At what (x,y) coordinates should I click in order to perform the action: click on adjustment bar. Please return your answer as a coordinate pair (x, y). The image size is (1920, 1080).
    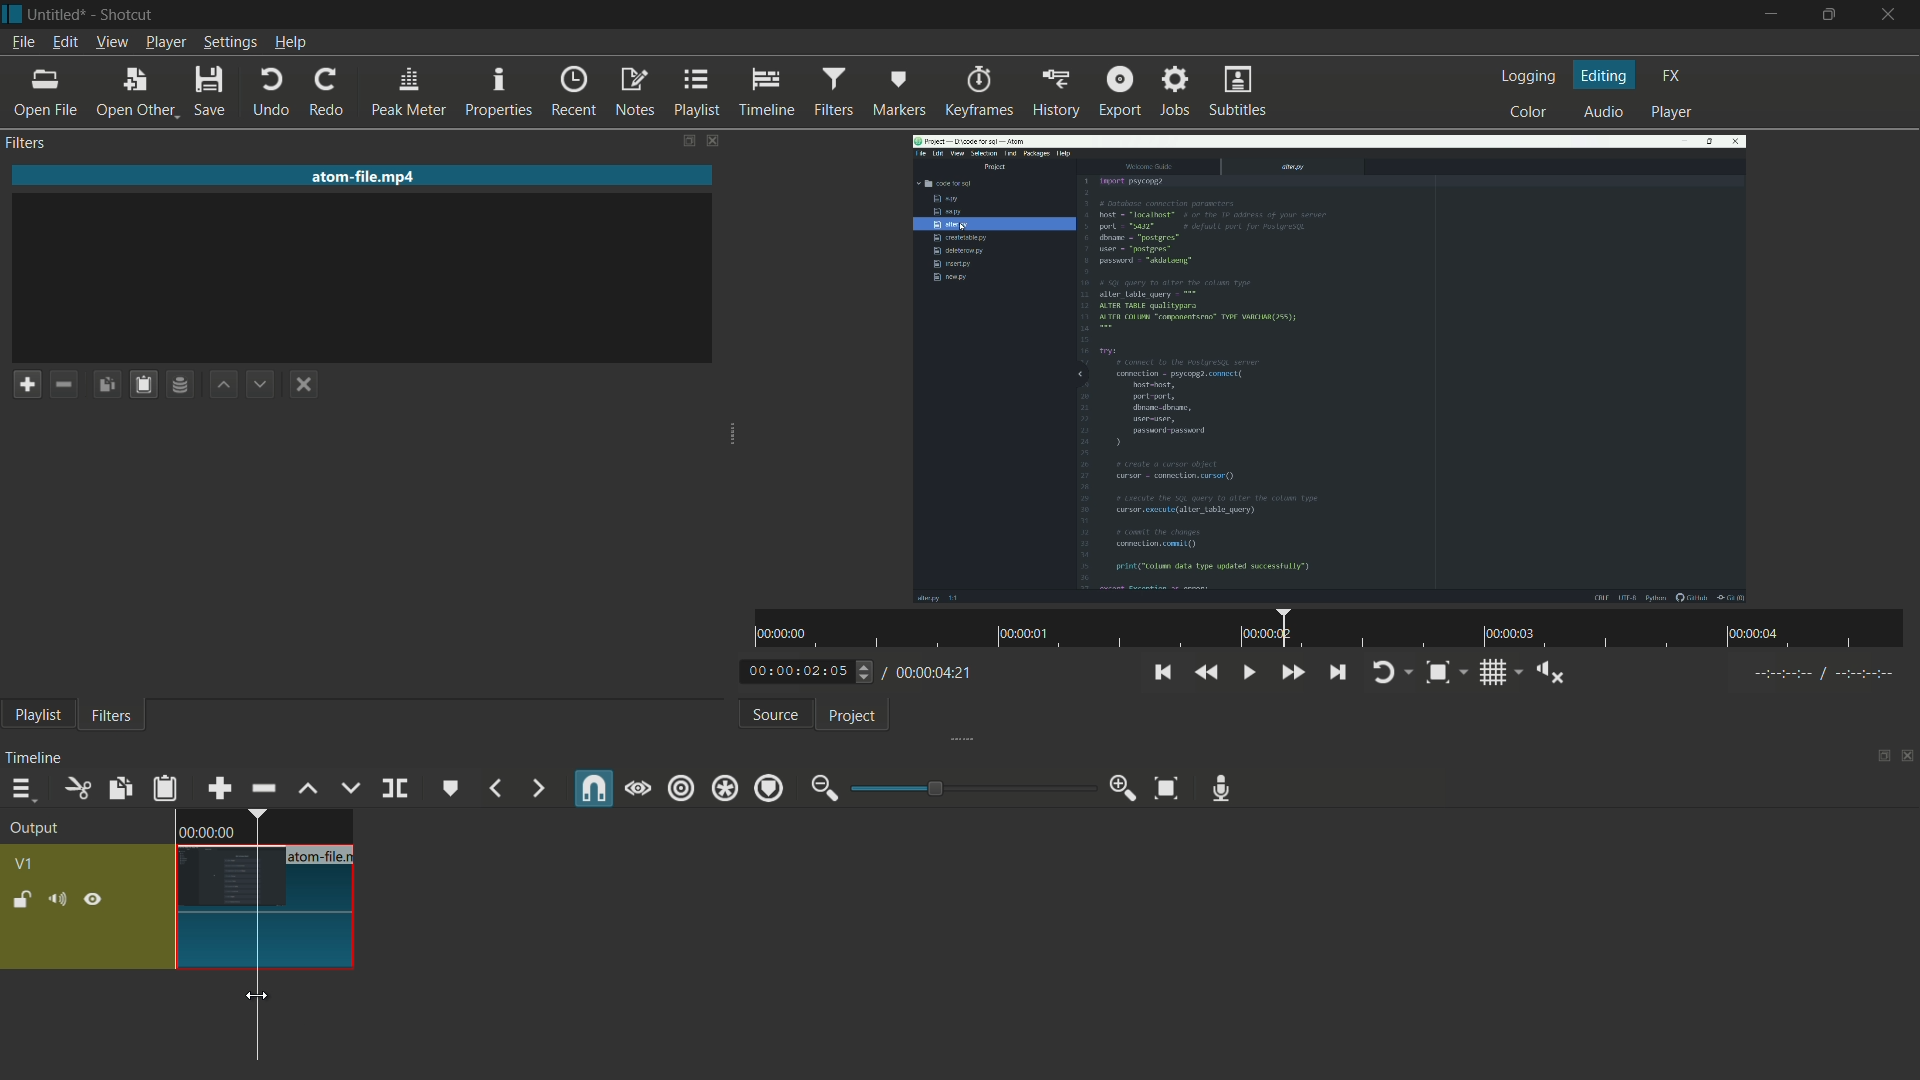
    Looking at the image, I should click on (970, 788).